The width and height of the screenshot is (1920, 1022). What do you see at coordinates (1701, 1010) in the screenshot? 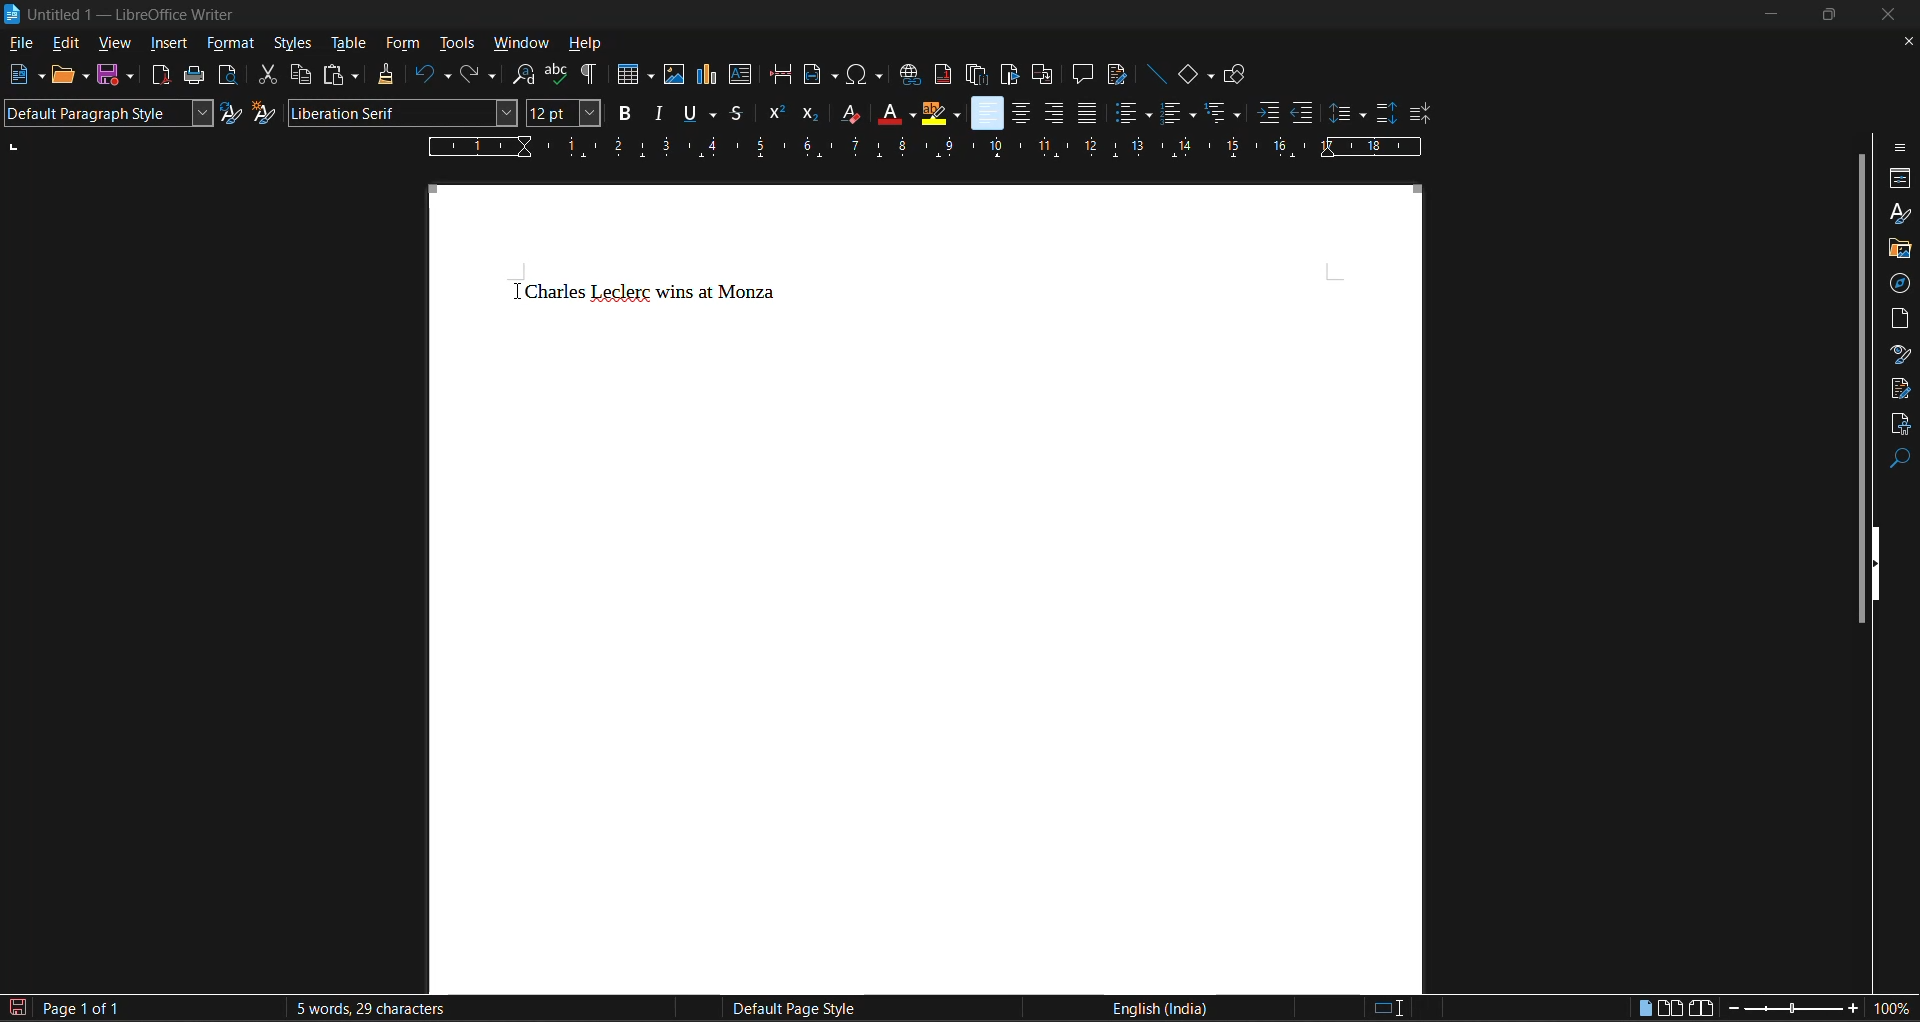
I see `book view` at bounding box center [1701, 1010].